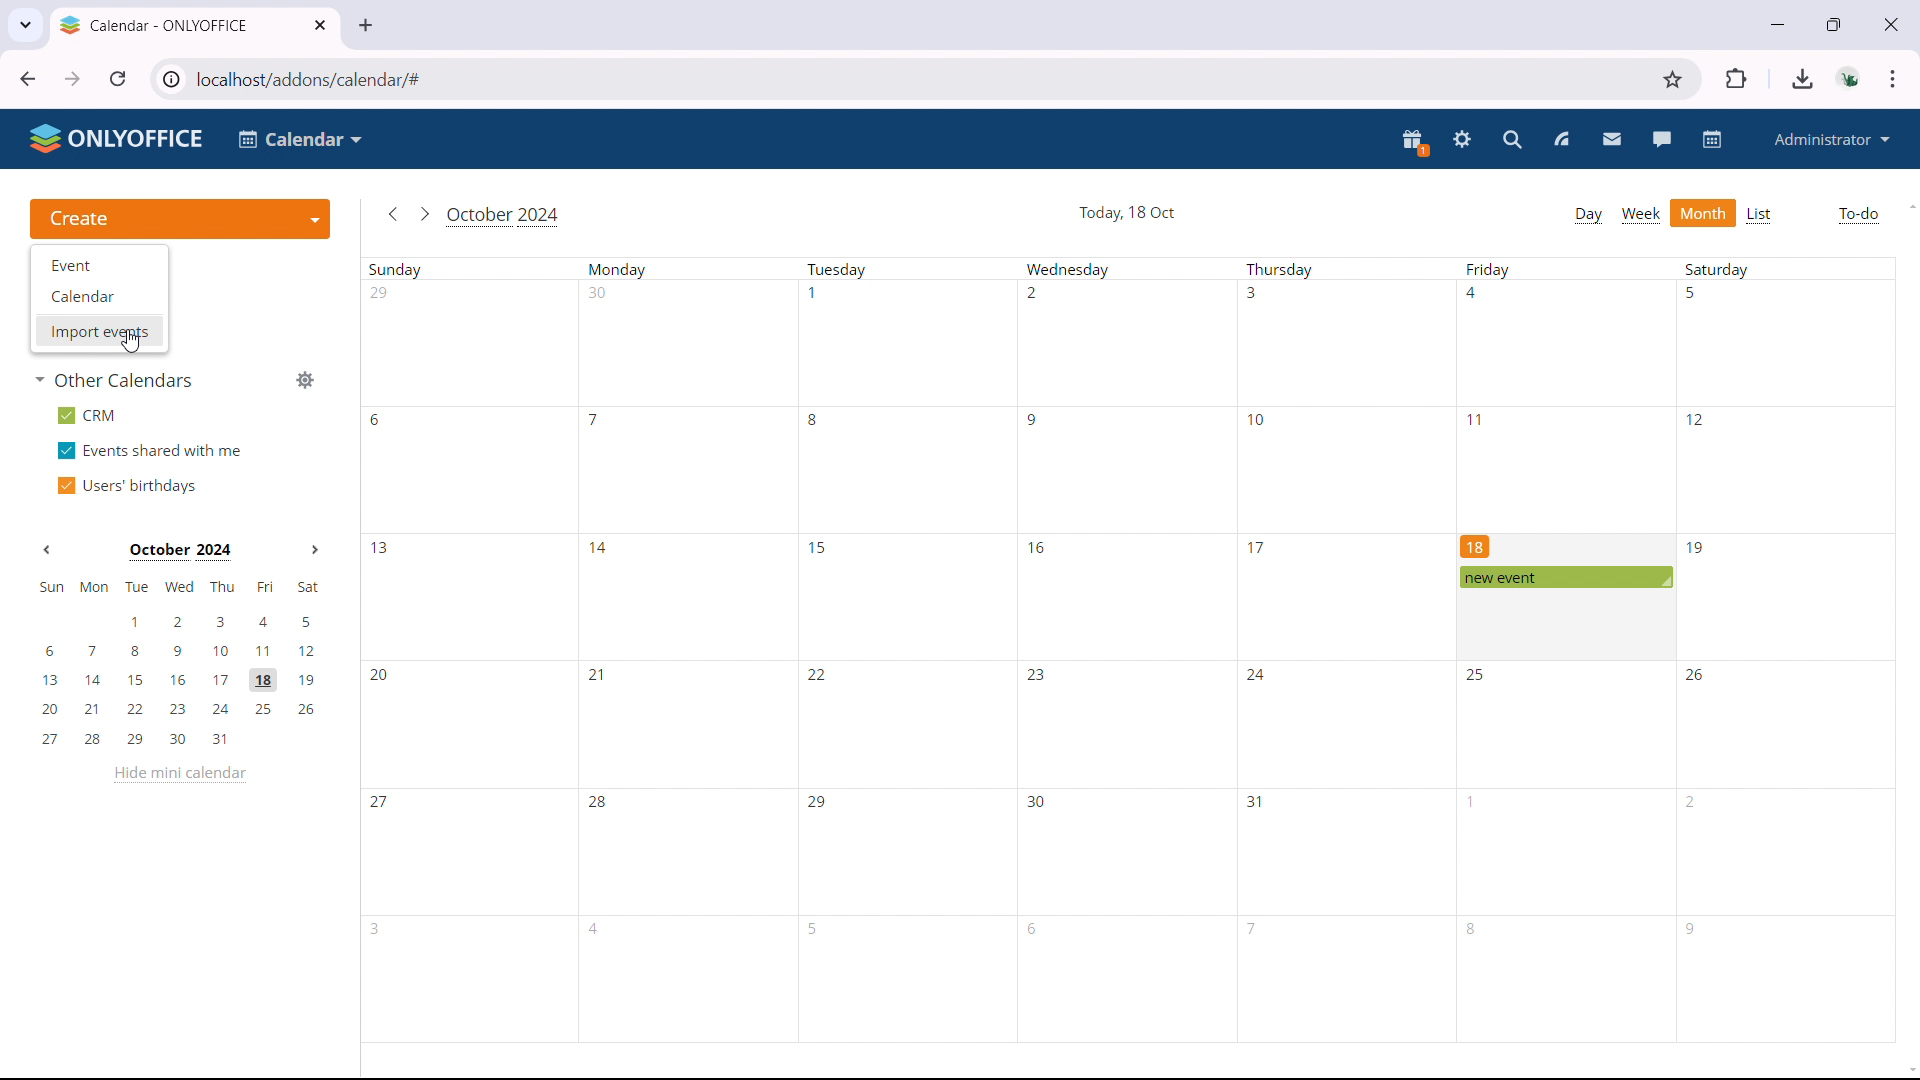 The width and height of the screenshot is (1920, 1080). Describe the element at coordinates (380, 929) in the screenshot. I see `3` at that location.